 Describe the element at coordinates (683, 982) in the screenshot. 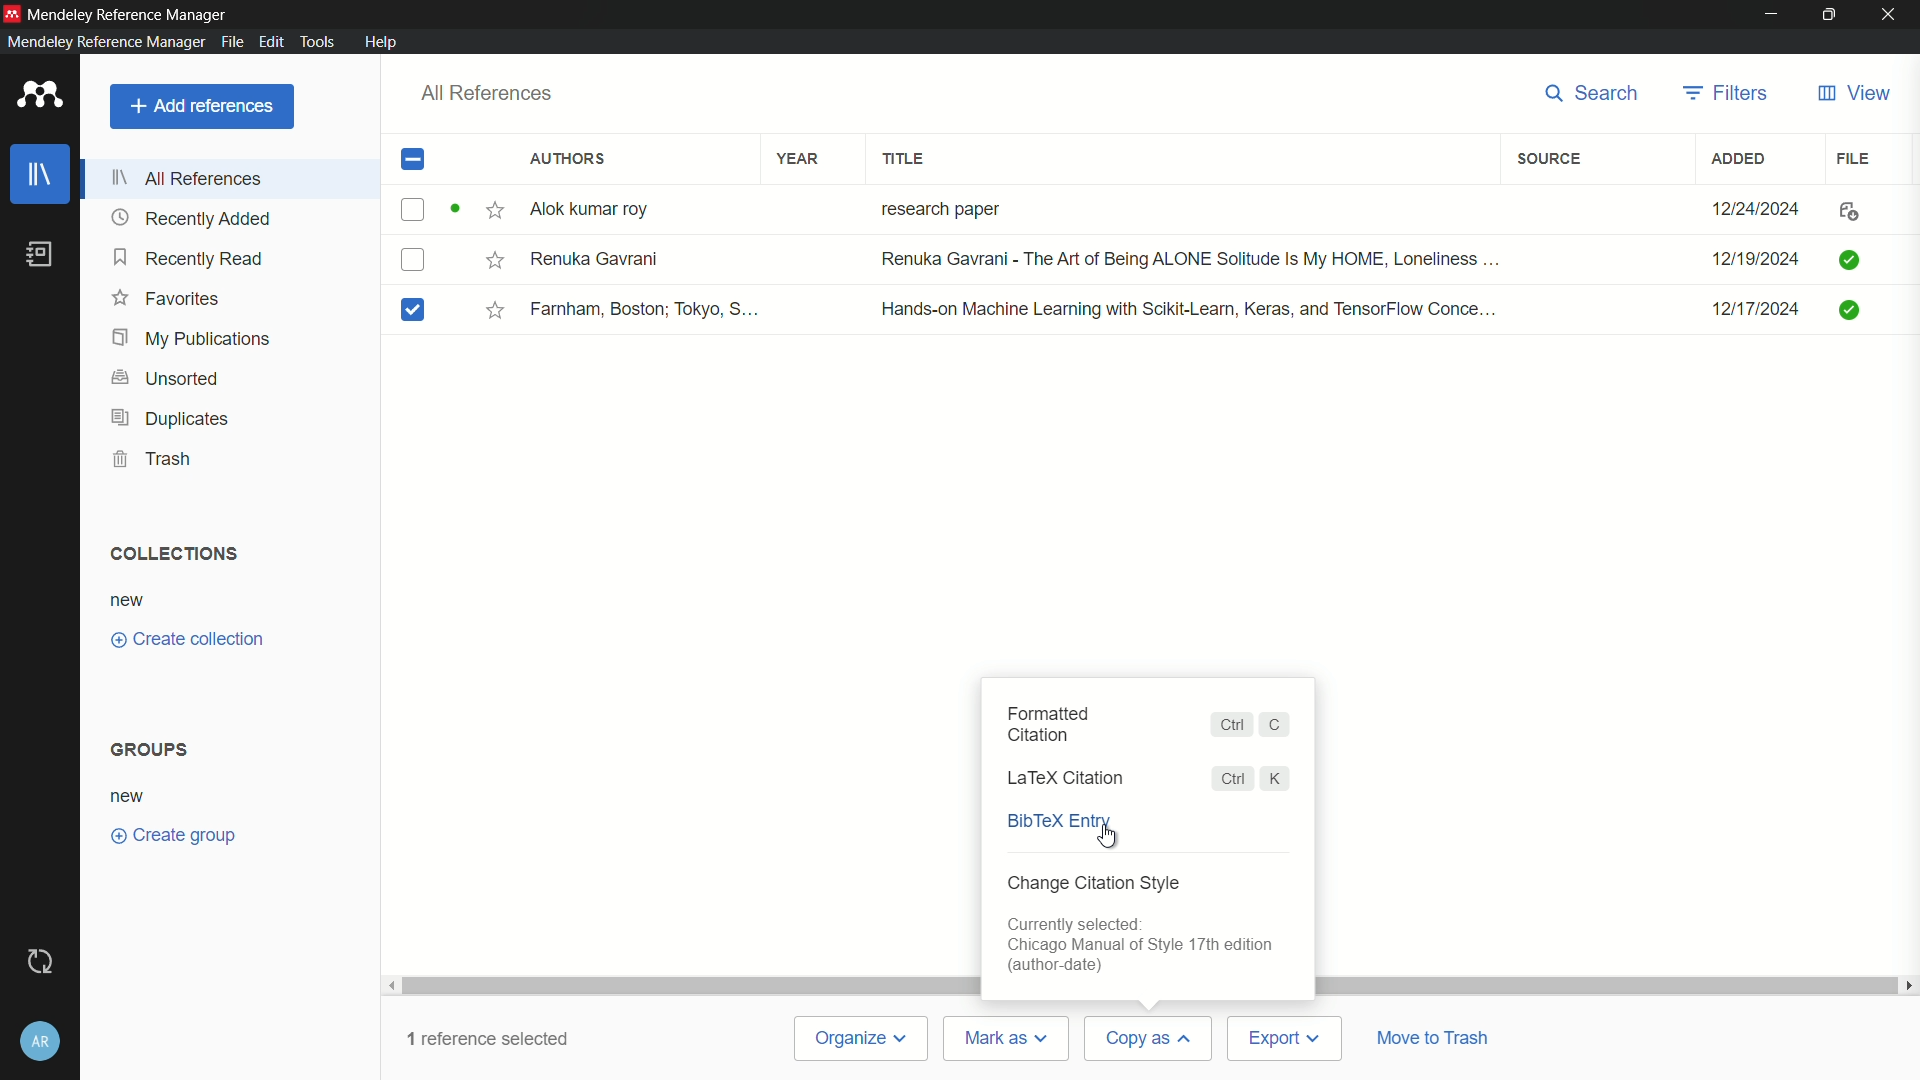

I see `Scroll bar` at that location.